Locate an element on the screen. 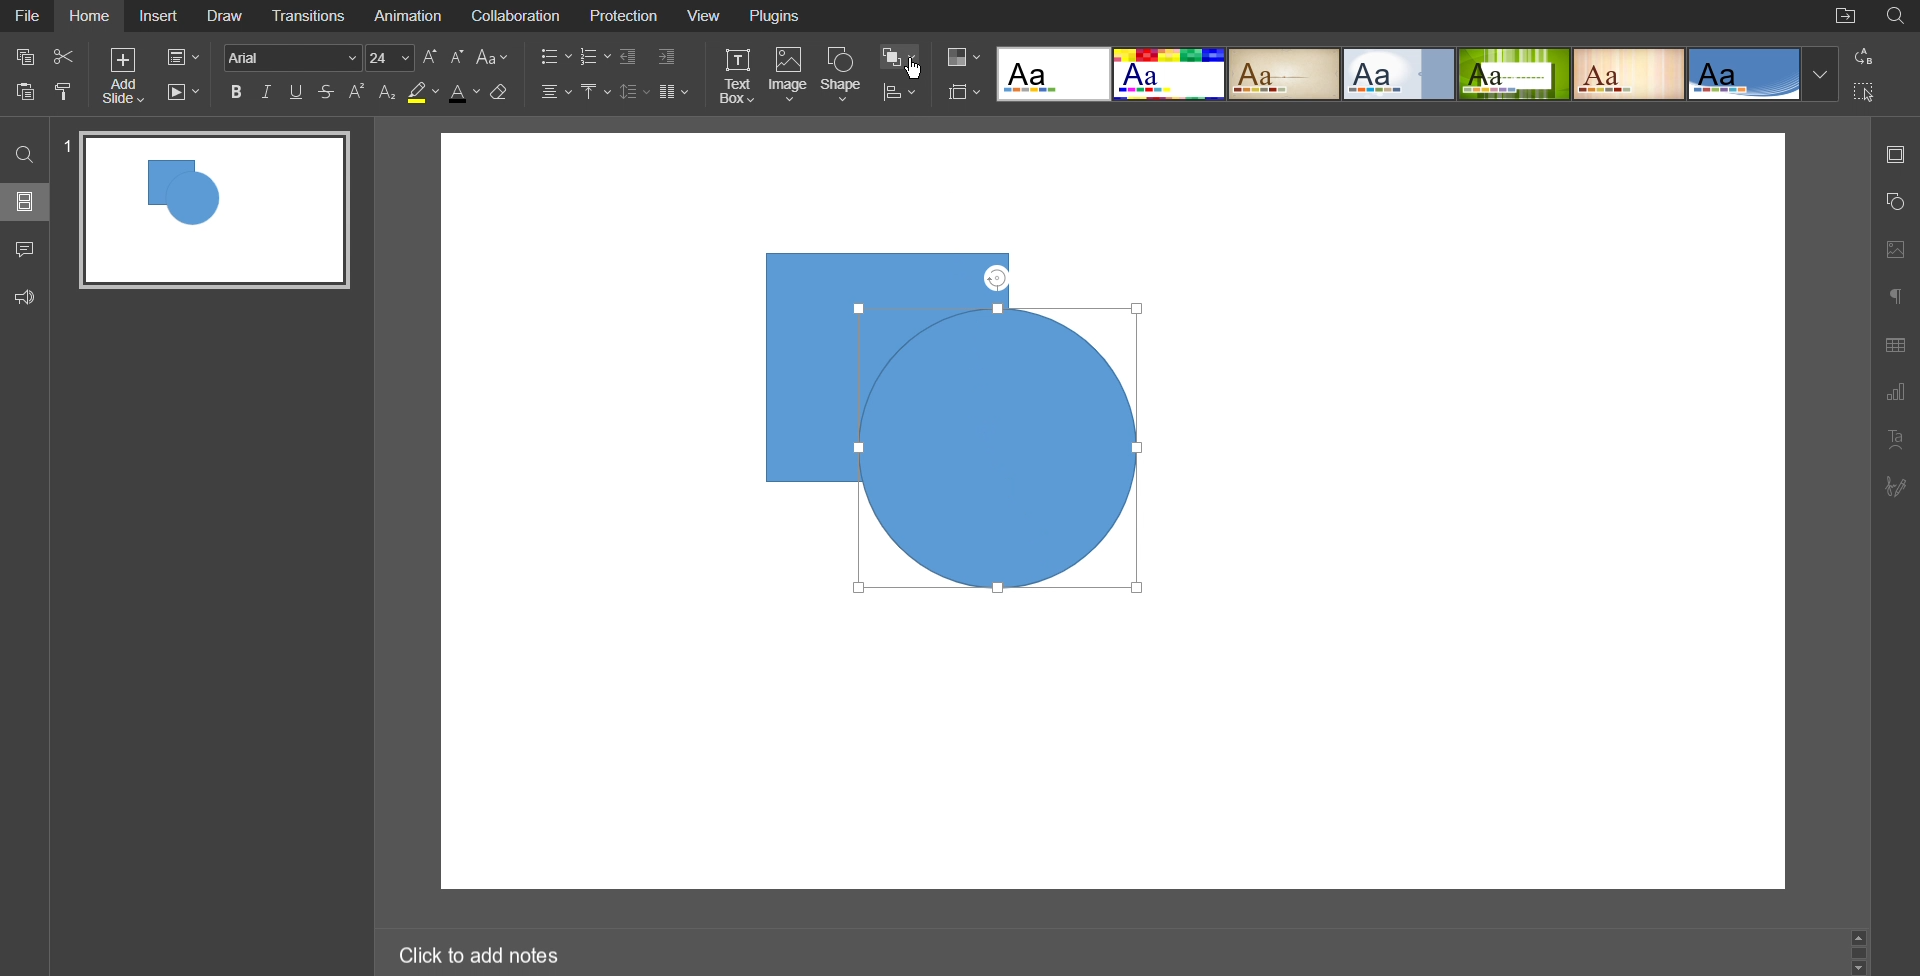 The image size is (1920, 976). Columns is located at coordinates (671, 90).